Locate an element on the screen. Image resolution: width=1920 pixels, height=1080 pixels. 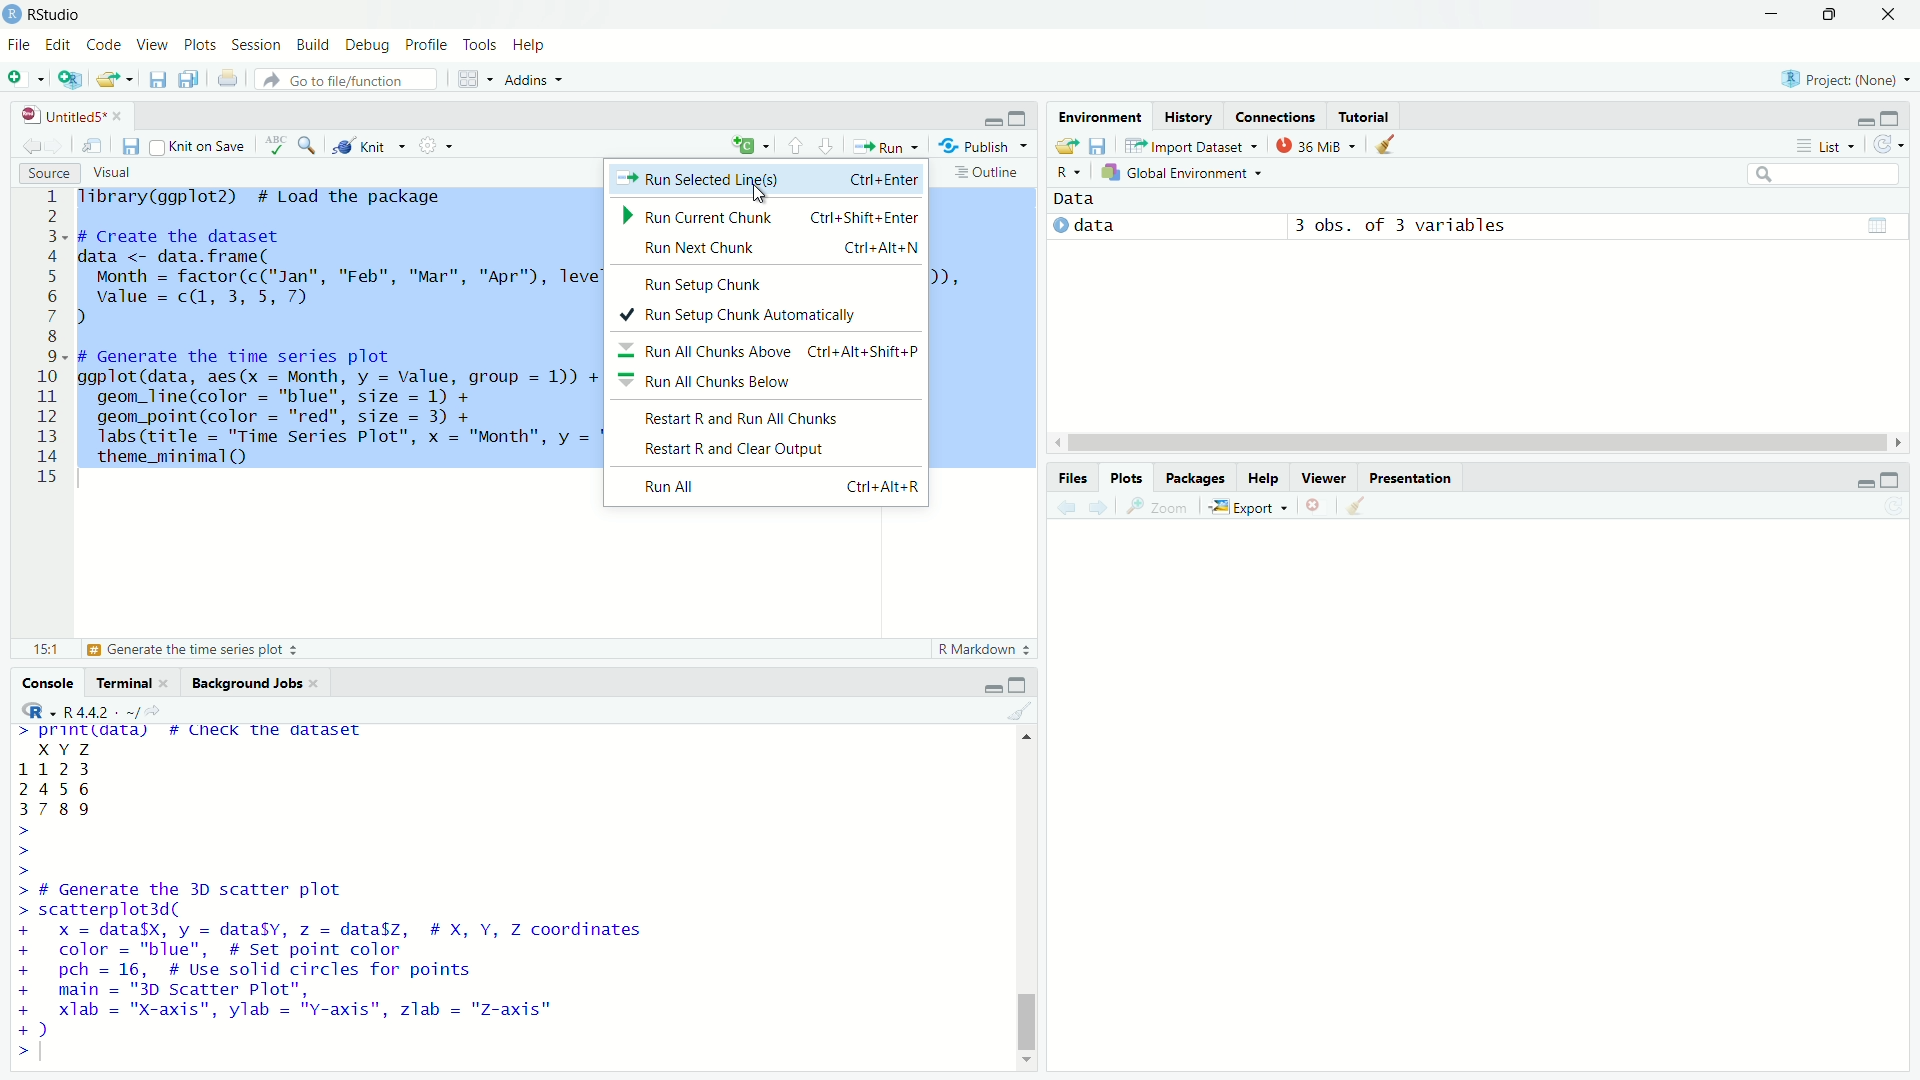
Run Current Chunk is located at coordinates (768, 217).